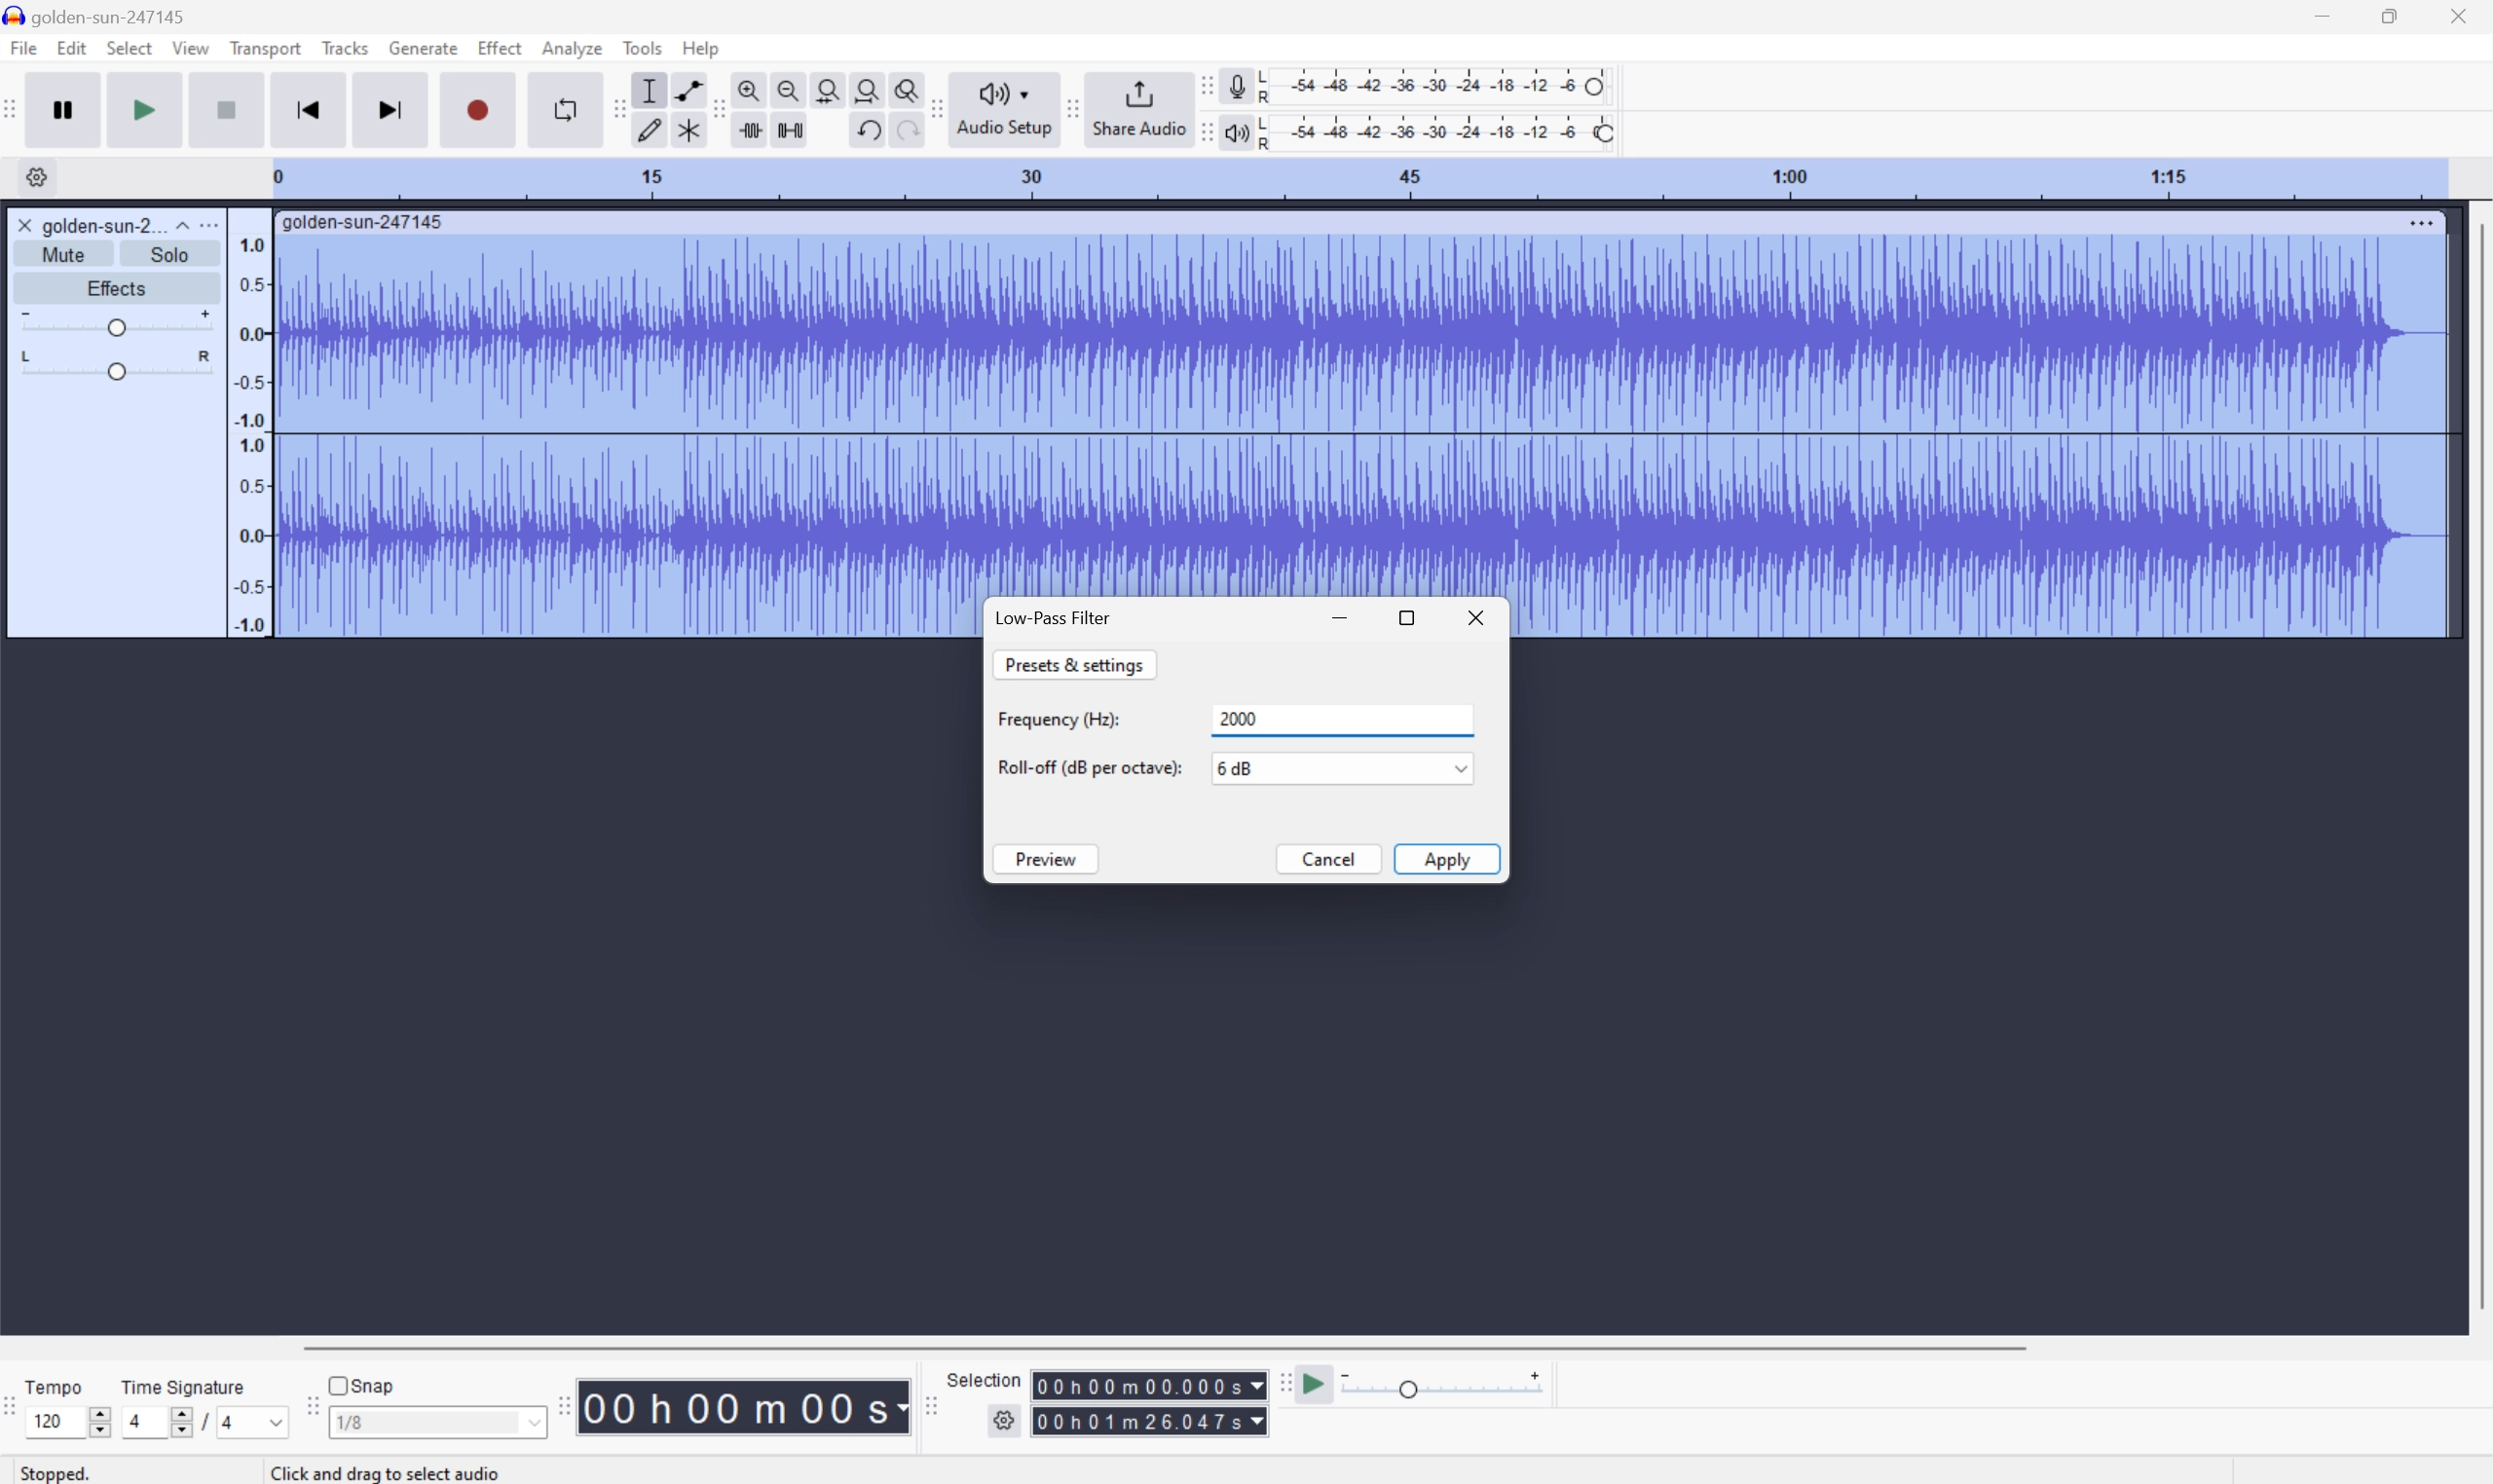 This screenshot has width=2493, height=1484. I want to click on View, so click(192, 47).